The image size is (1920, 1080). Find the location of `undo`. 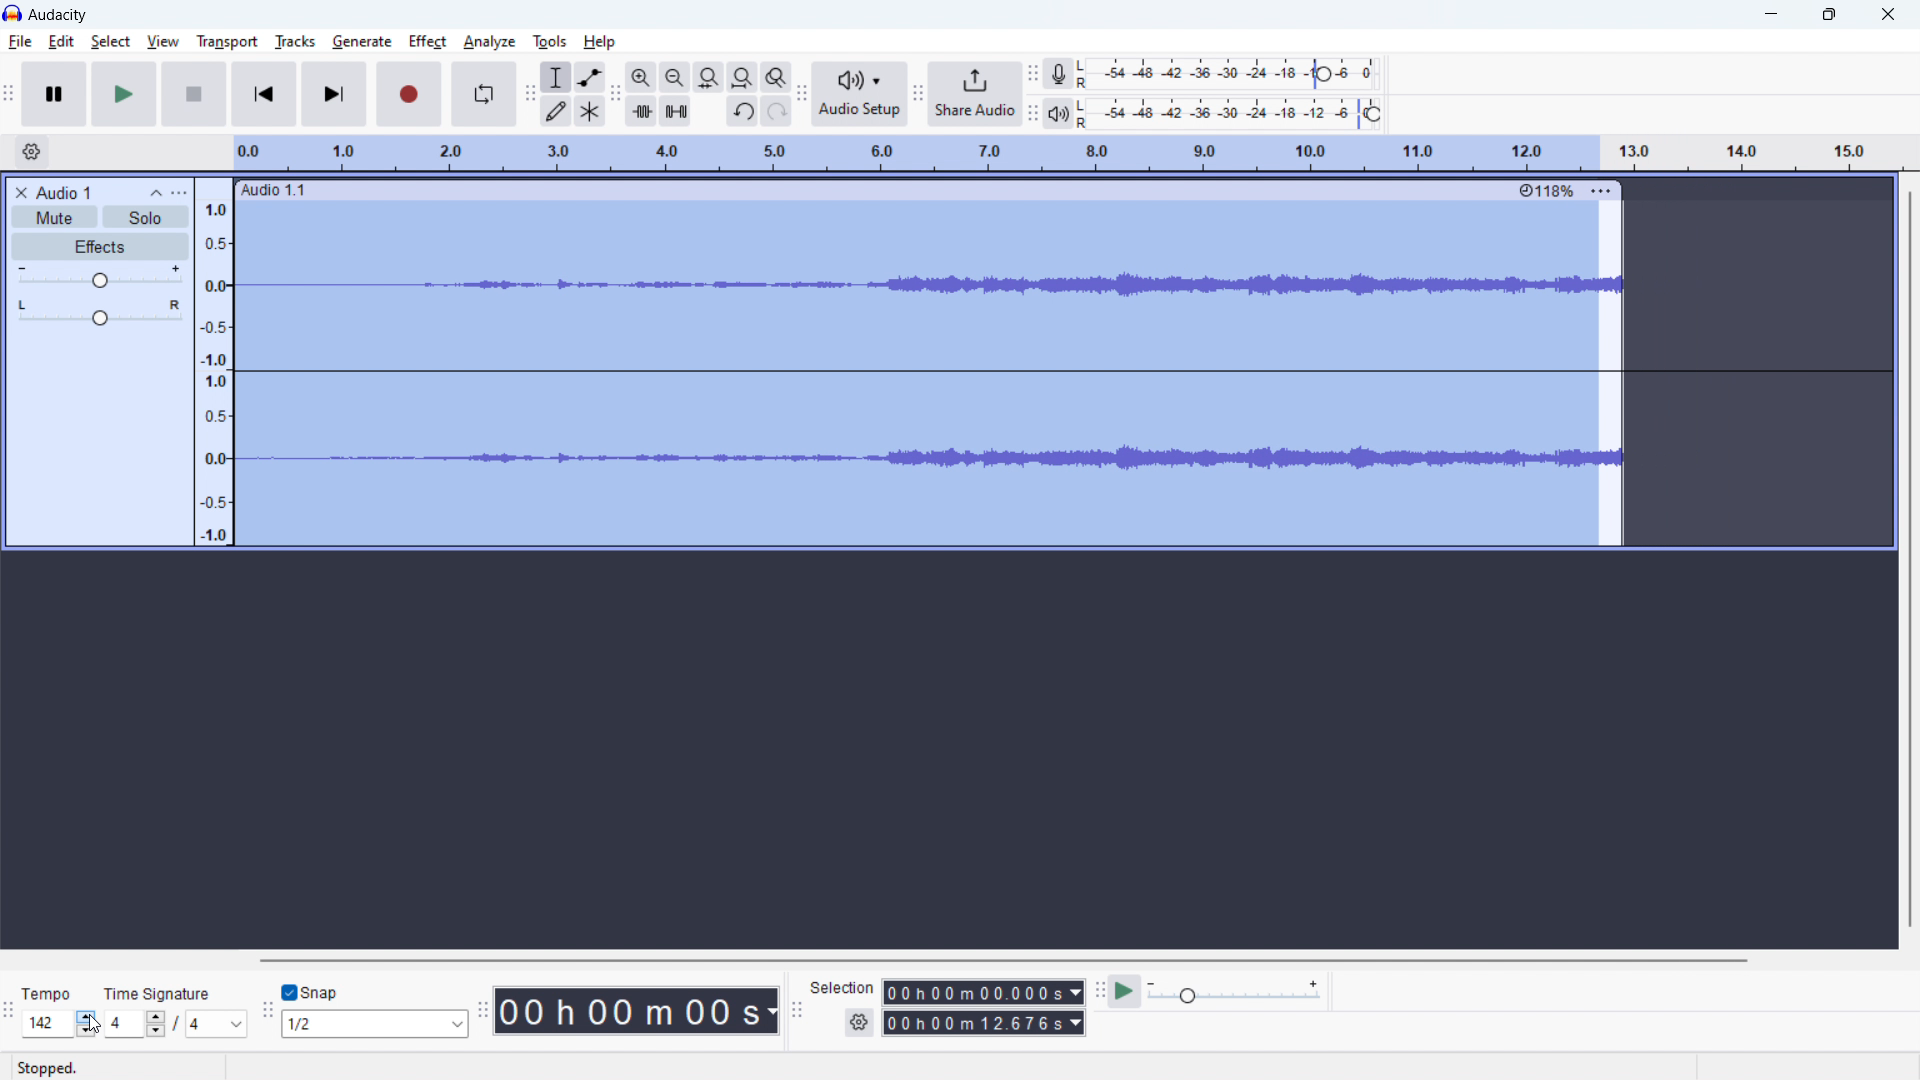

undo is located at coordinates (743, 111).